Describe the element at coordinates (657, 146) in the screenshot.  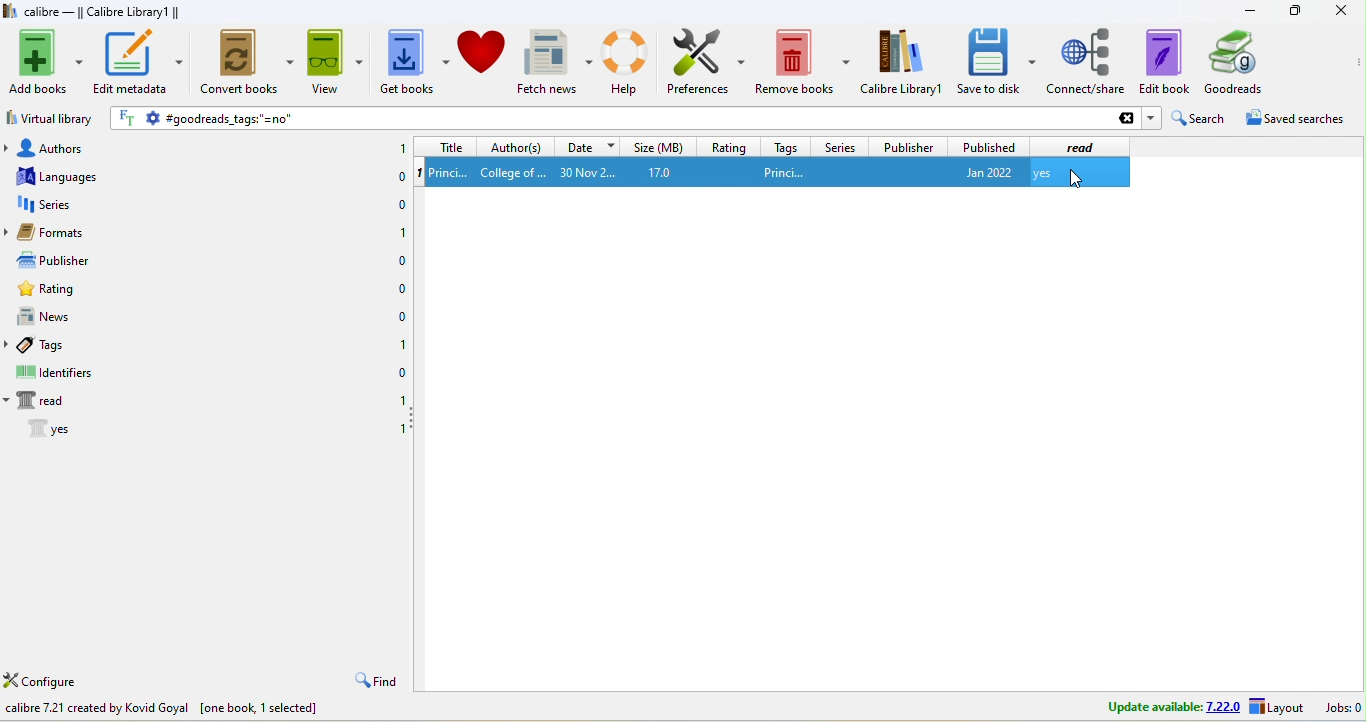
I see `size` at that location.